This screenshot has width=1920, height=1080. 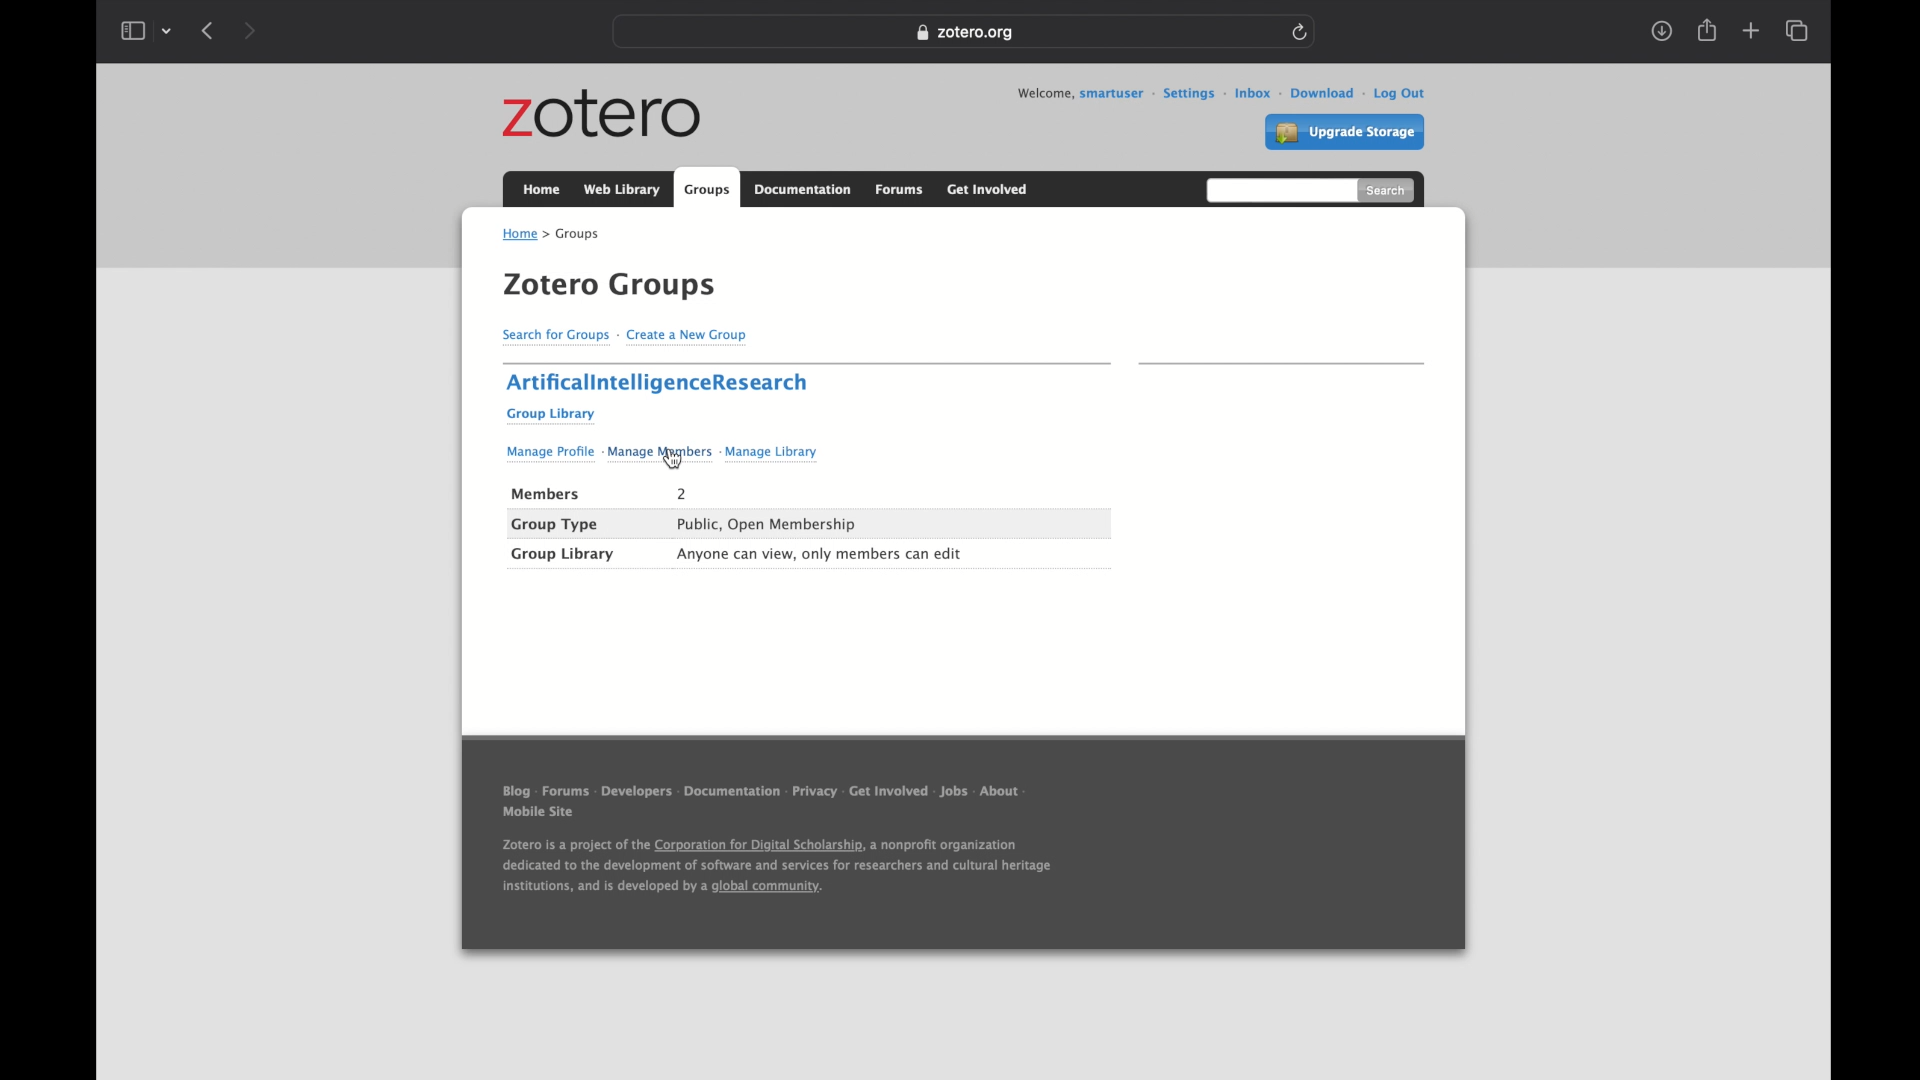 I want to click on group library, so click(x=552, y=416).